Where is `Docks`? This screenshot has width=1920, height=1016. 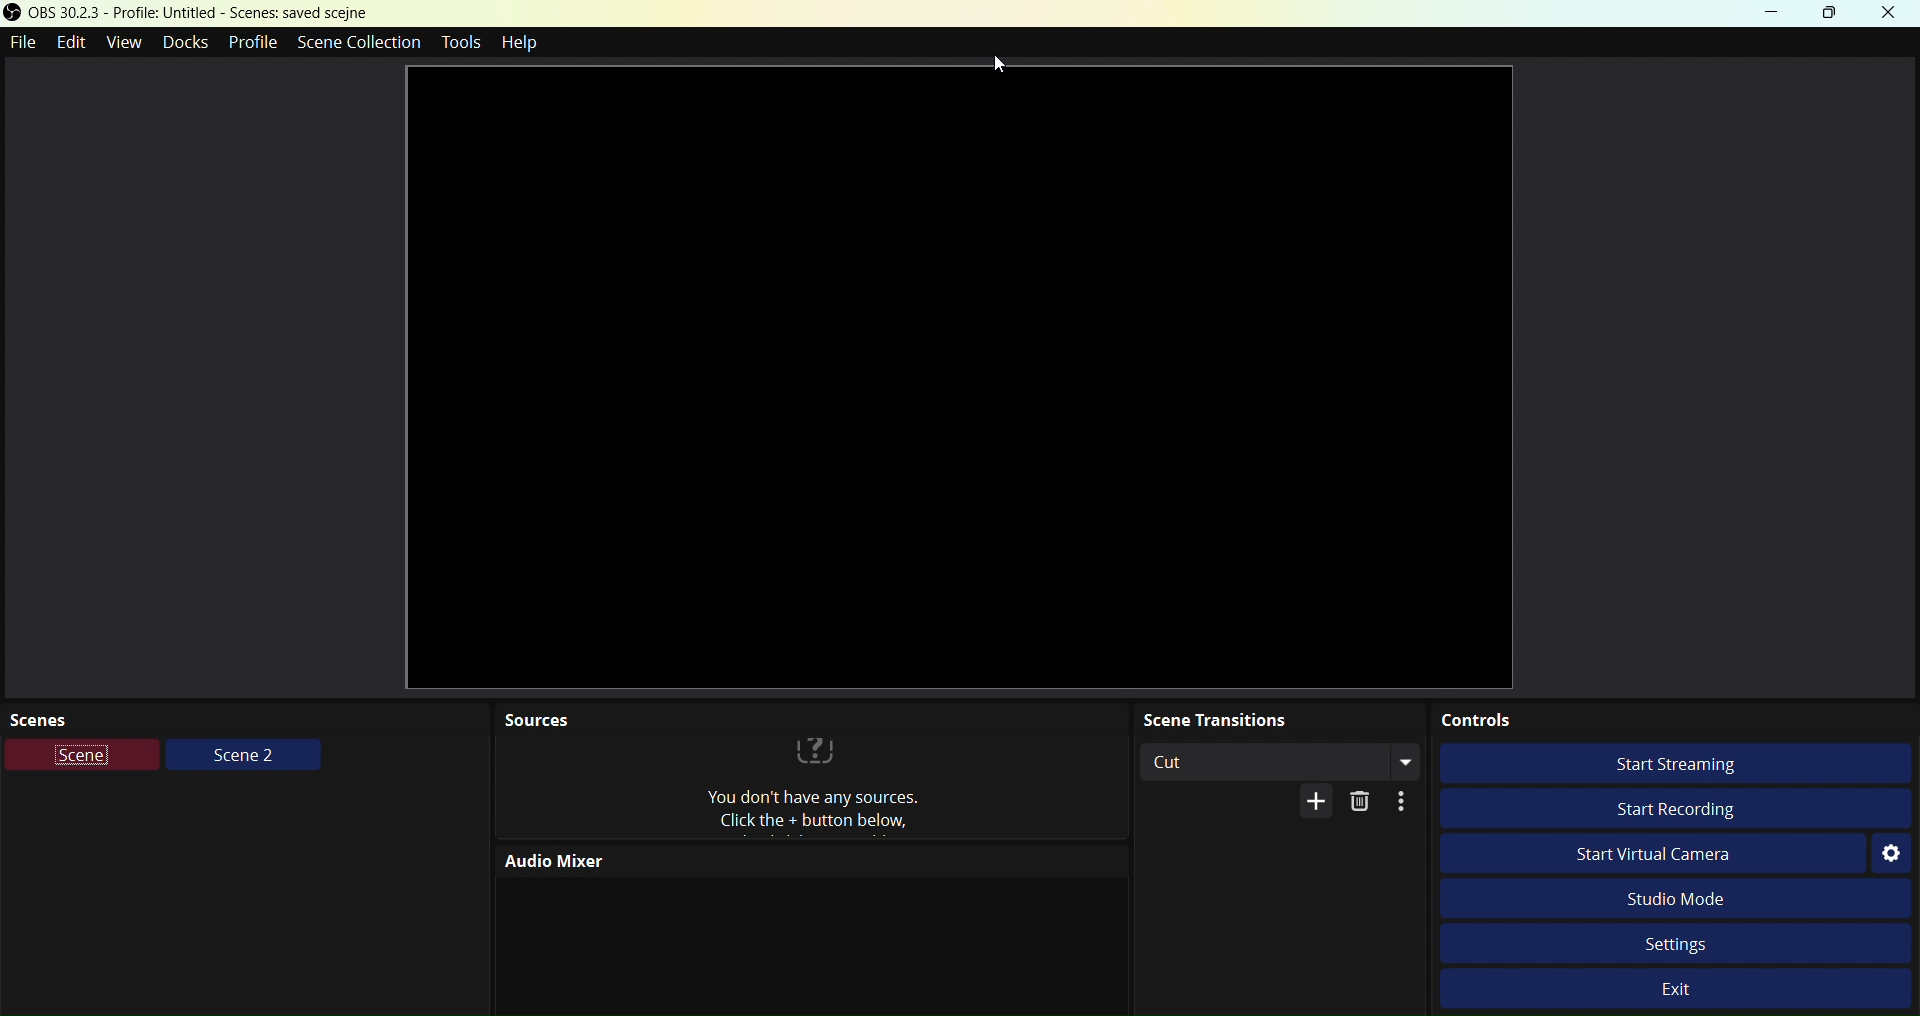
Docks is located at coordinates (187, 44).